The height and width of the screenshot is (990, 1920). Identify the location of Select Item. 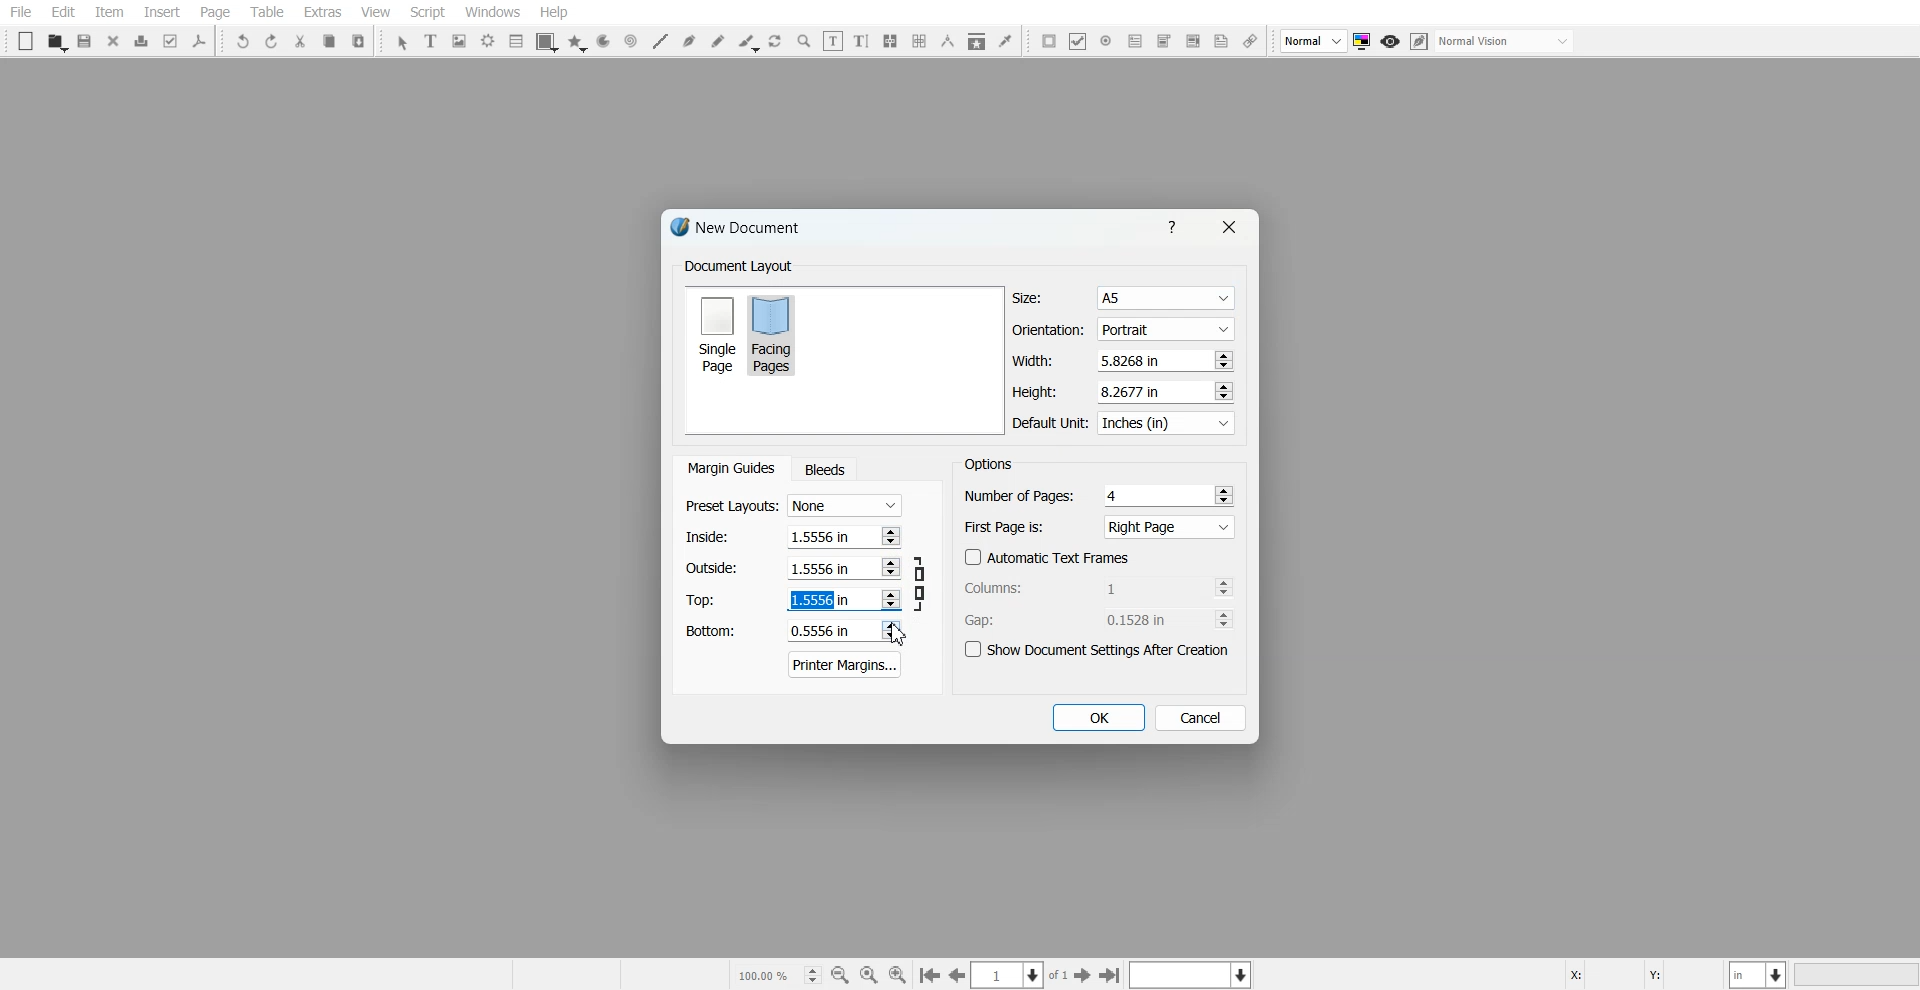
(402, 43).